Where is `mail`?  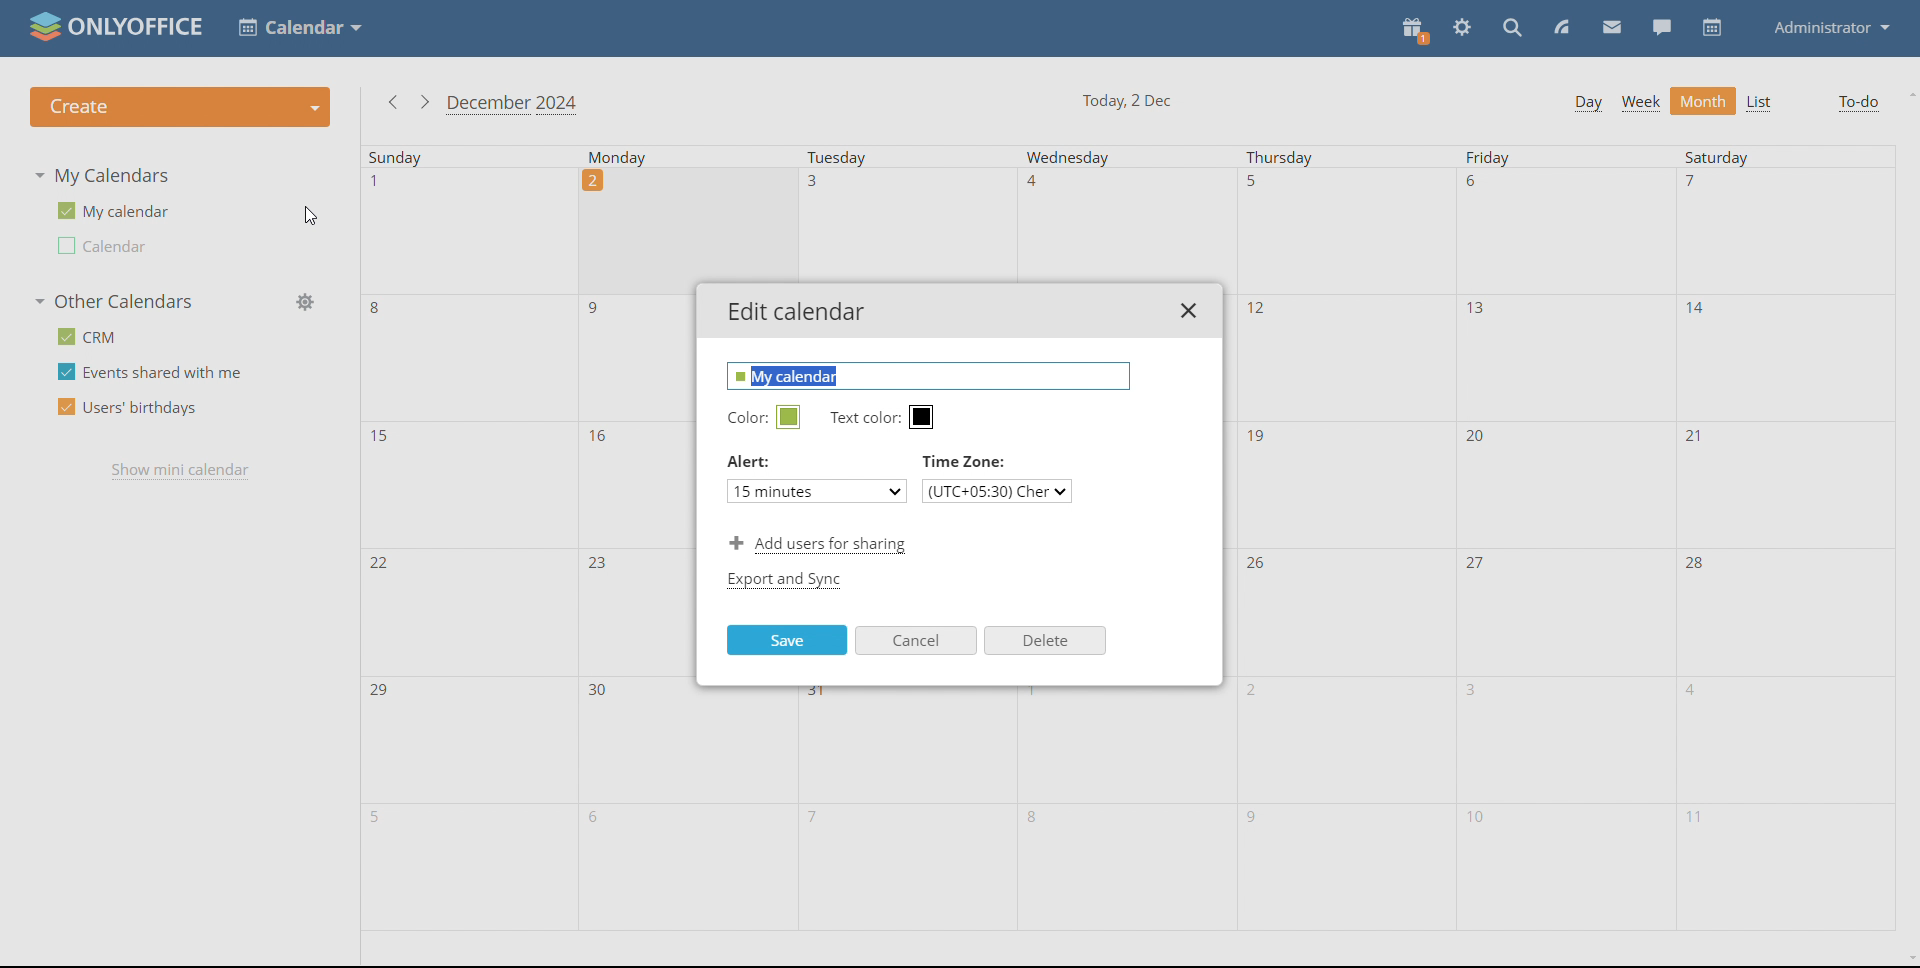 mail is located at coordinates (1612, 30).